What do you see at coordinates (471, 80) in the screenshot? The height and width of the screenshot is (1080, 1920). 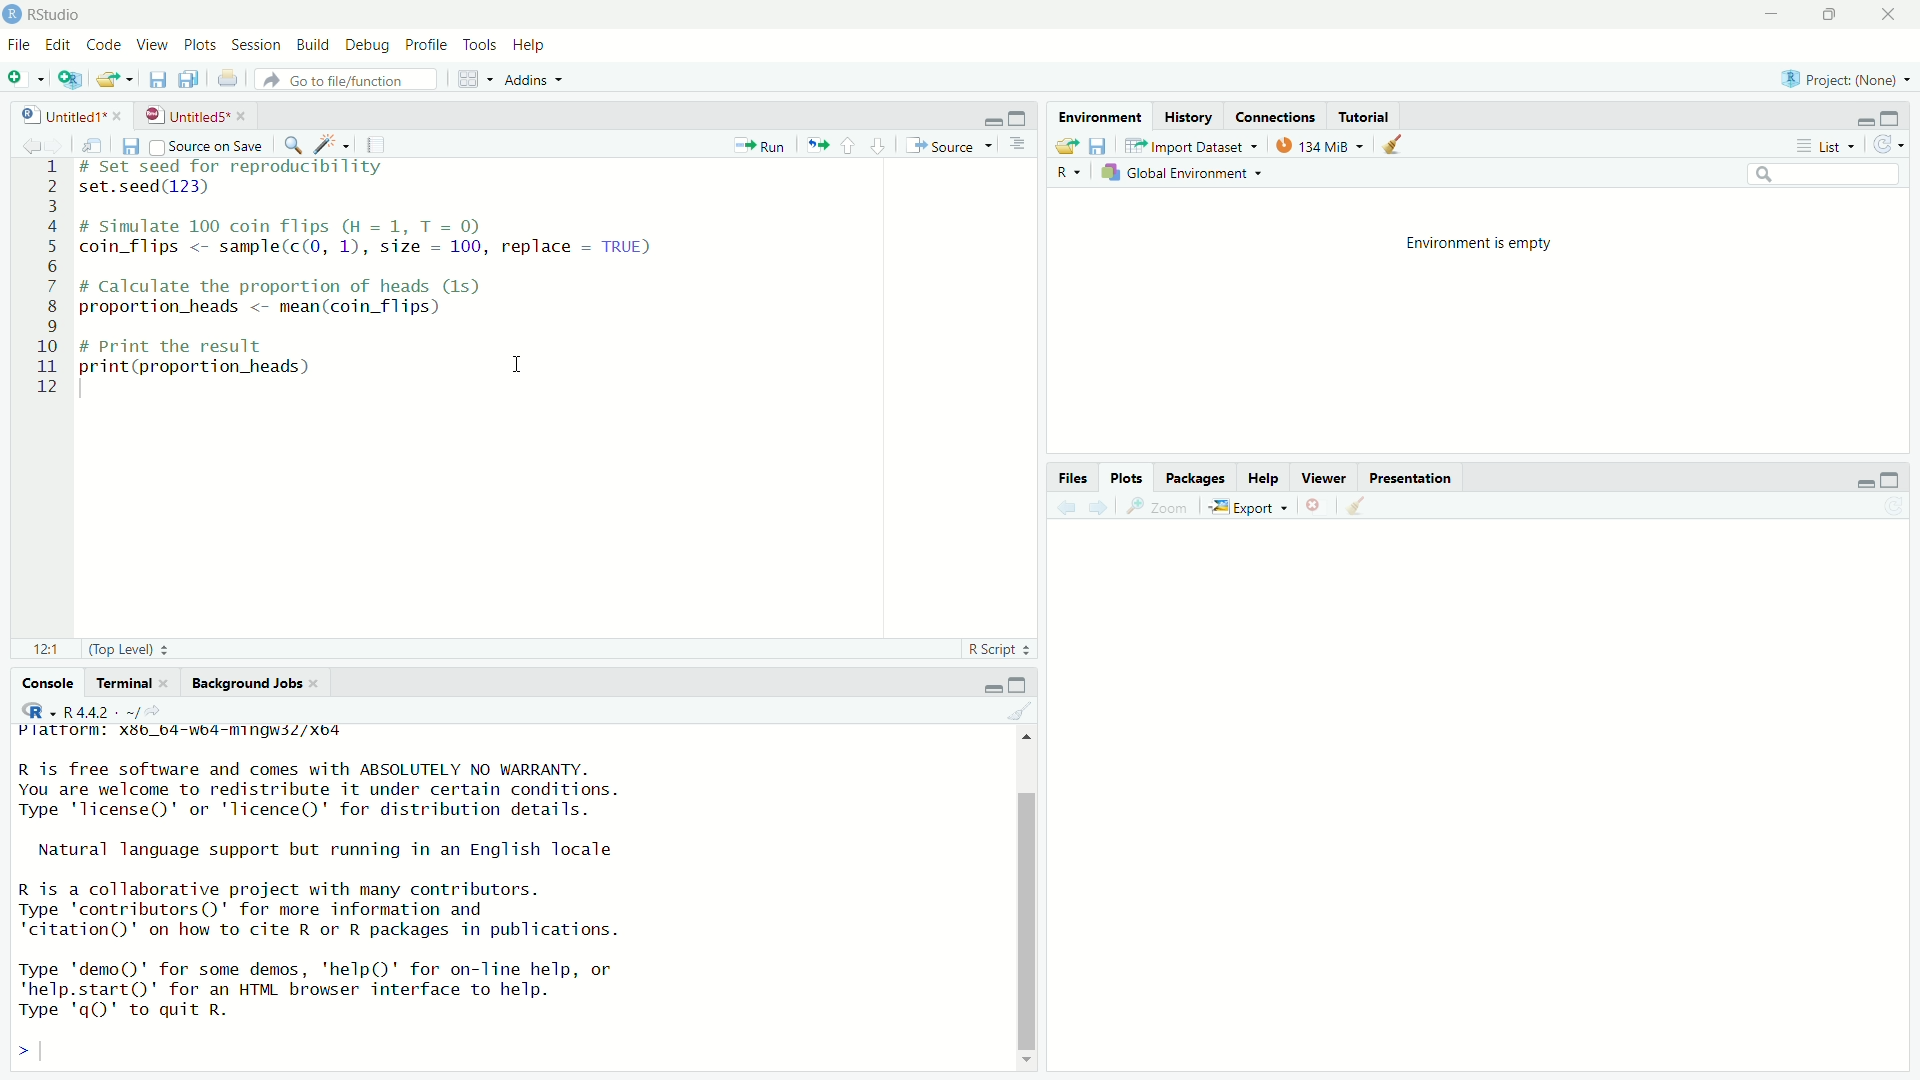 I see `workspace panes` at bounding box center [471, 80].